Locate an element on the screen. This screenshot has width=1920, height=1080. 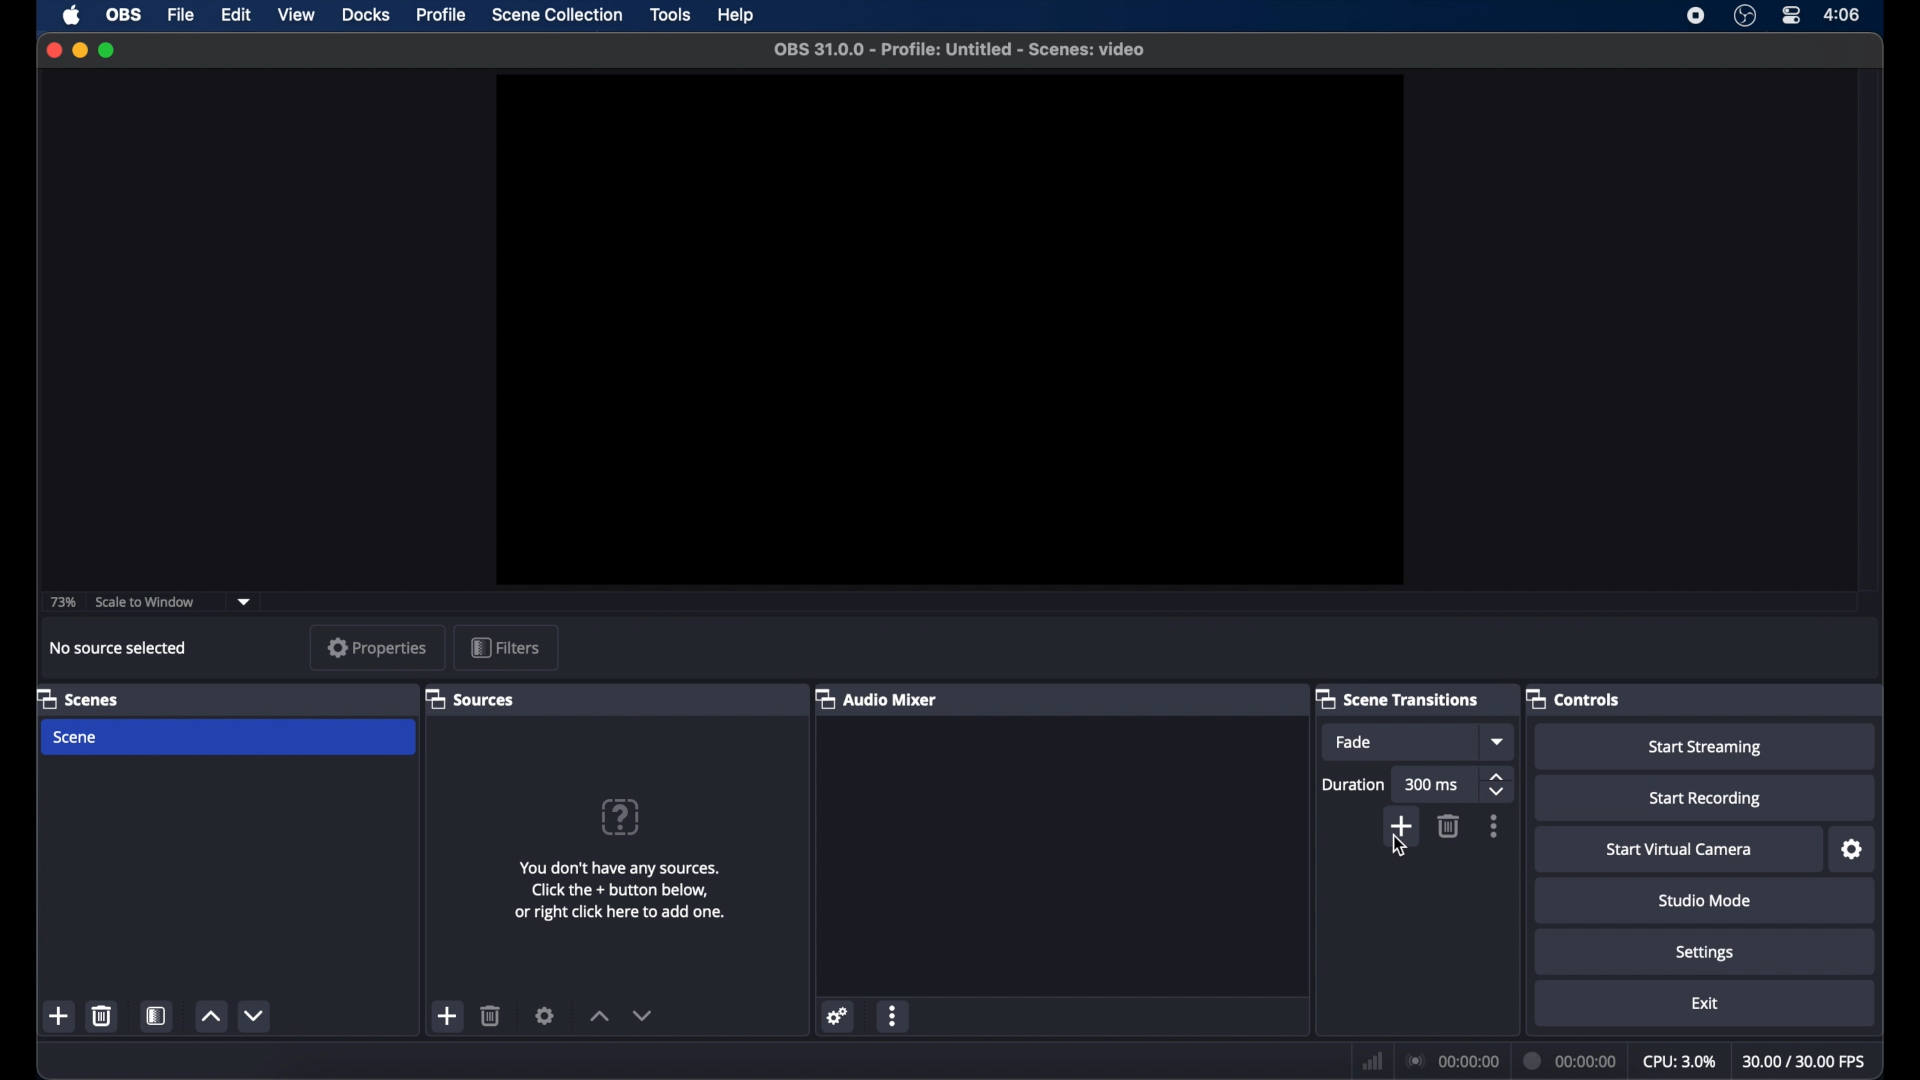
scene collection is located at coordinates (557, 15).